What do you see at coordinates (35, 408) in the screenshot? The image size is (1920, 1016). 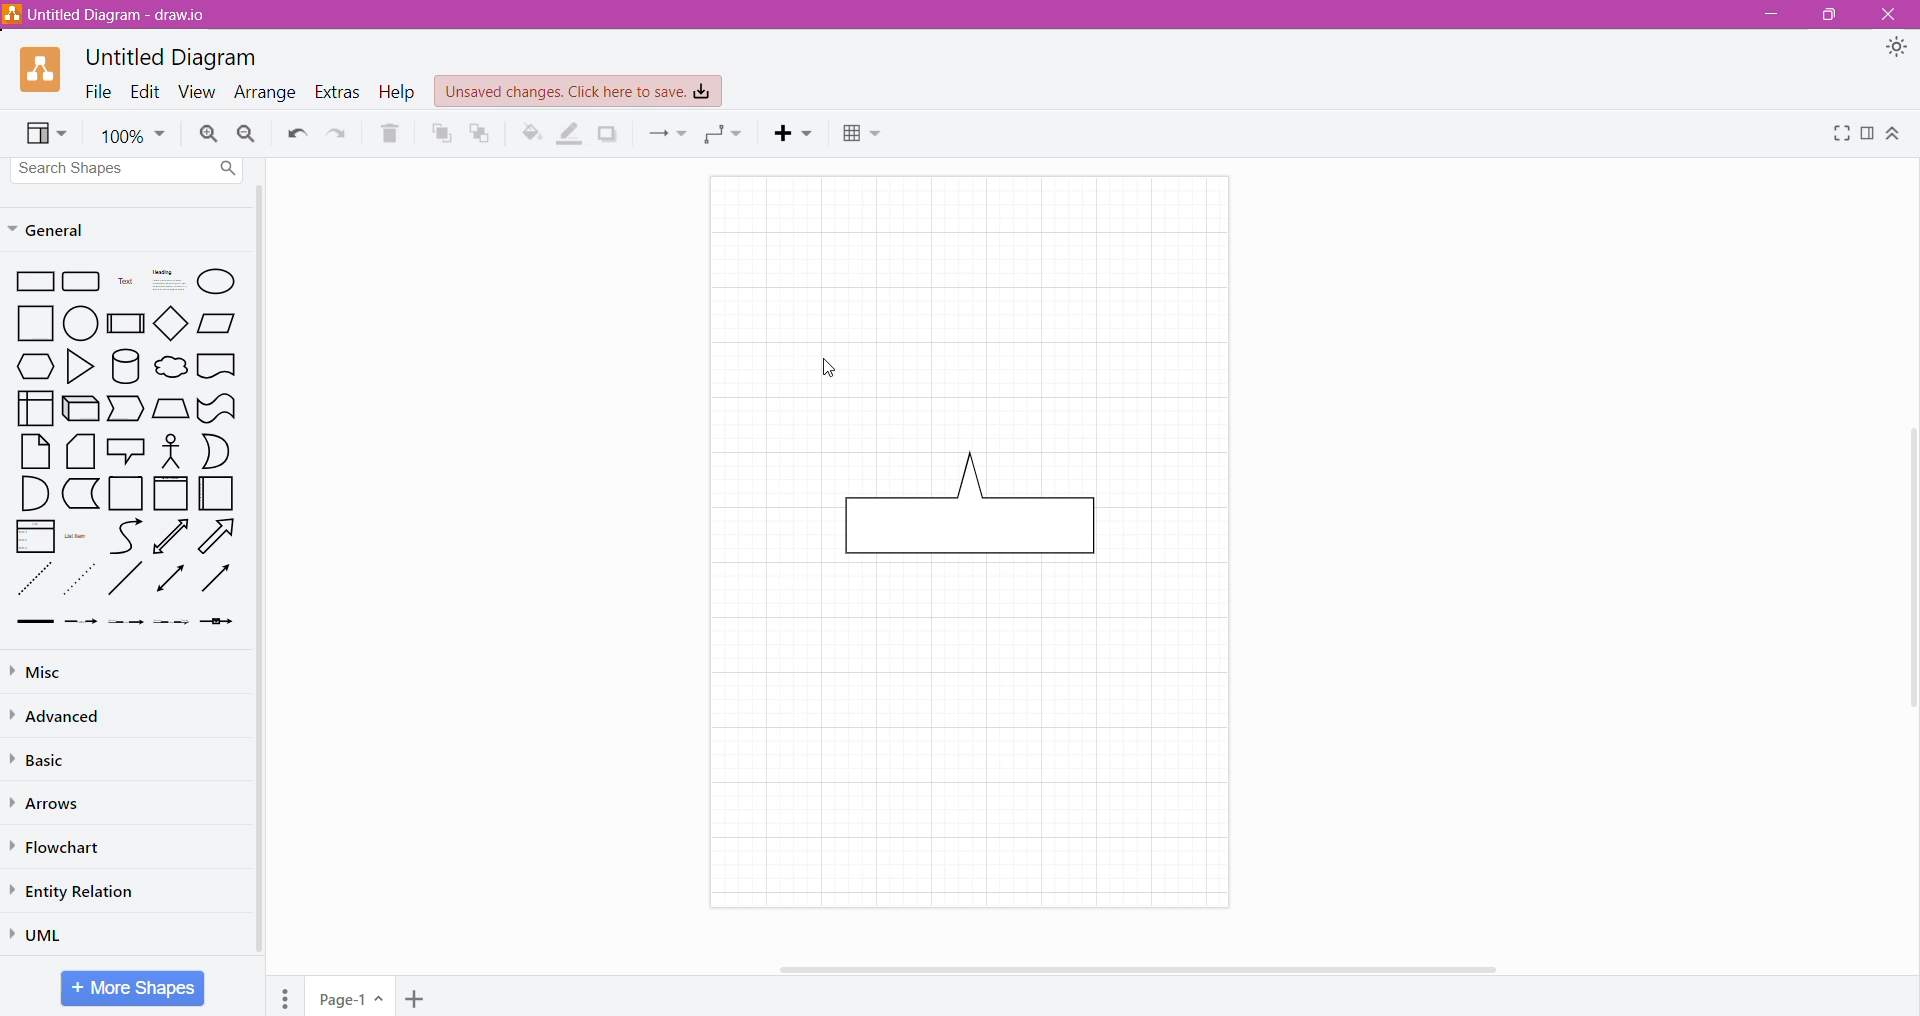 I see `user interface` at bounding box center [35, 408].